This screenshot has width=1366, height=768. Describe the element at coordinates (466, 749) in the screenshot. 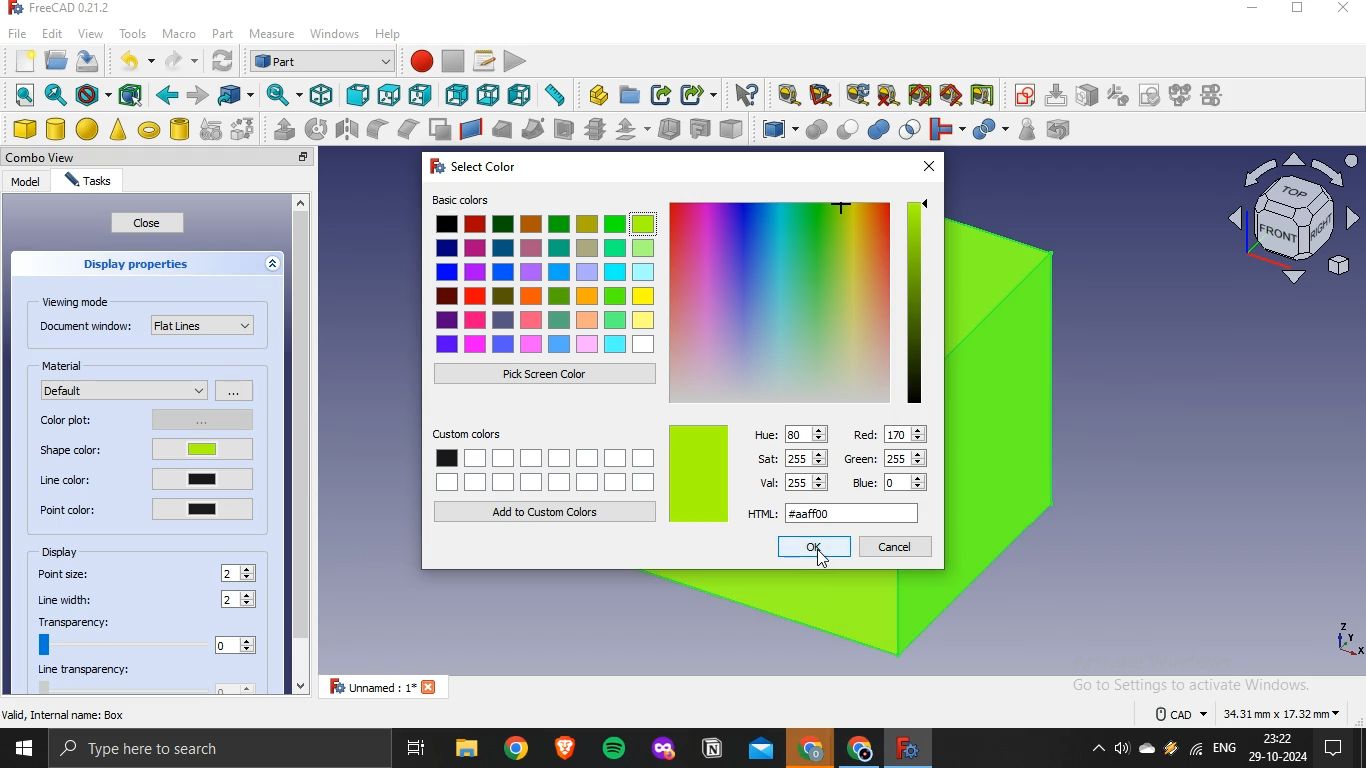

I see `file explorer` at that location.